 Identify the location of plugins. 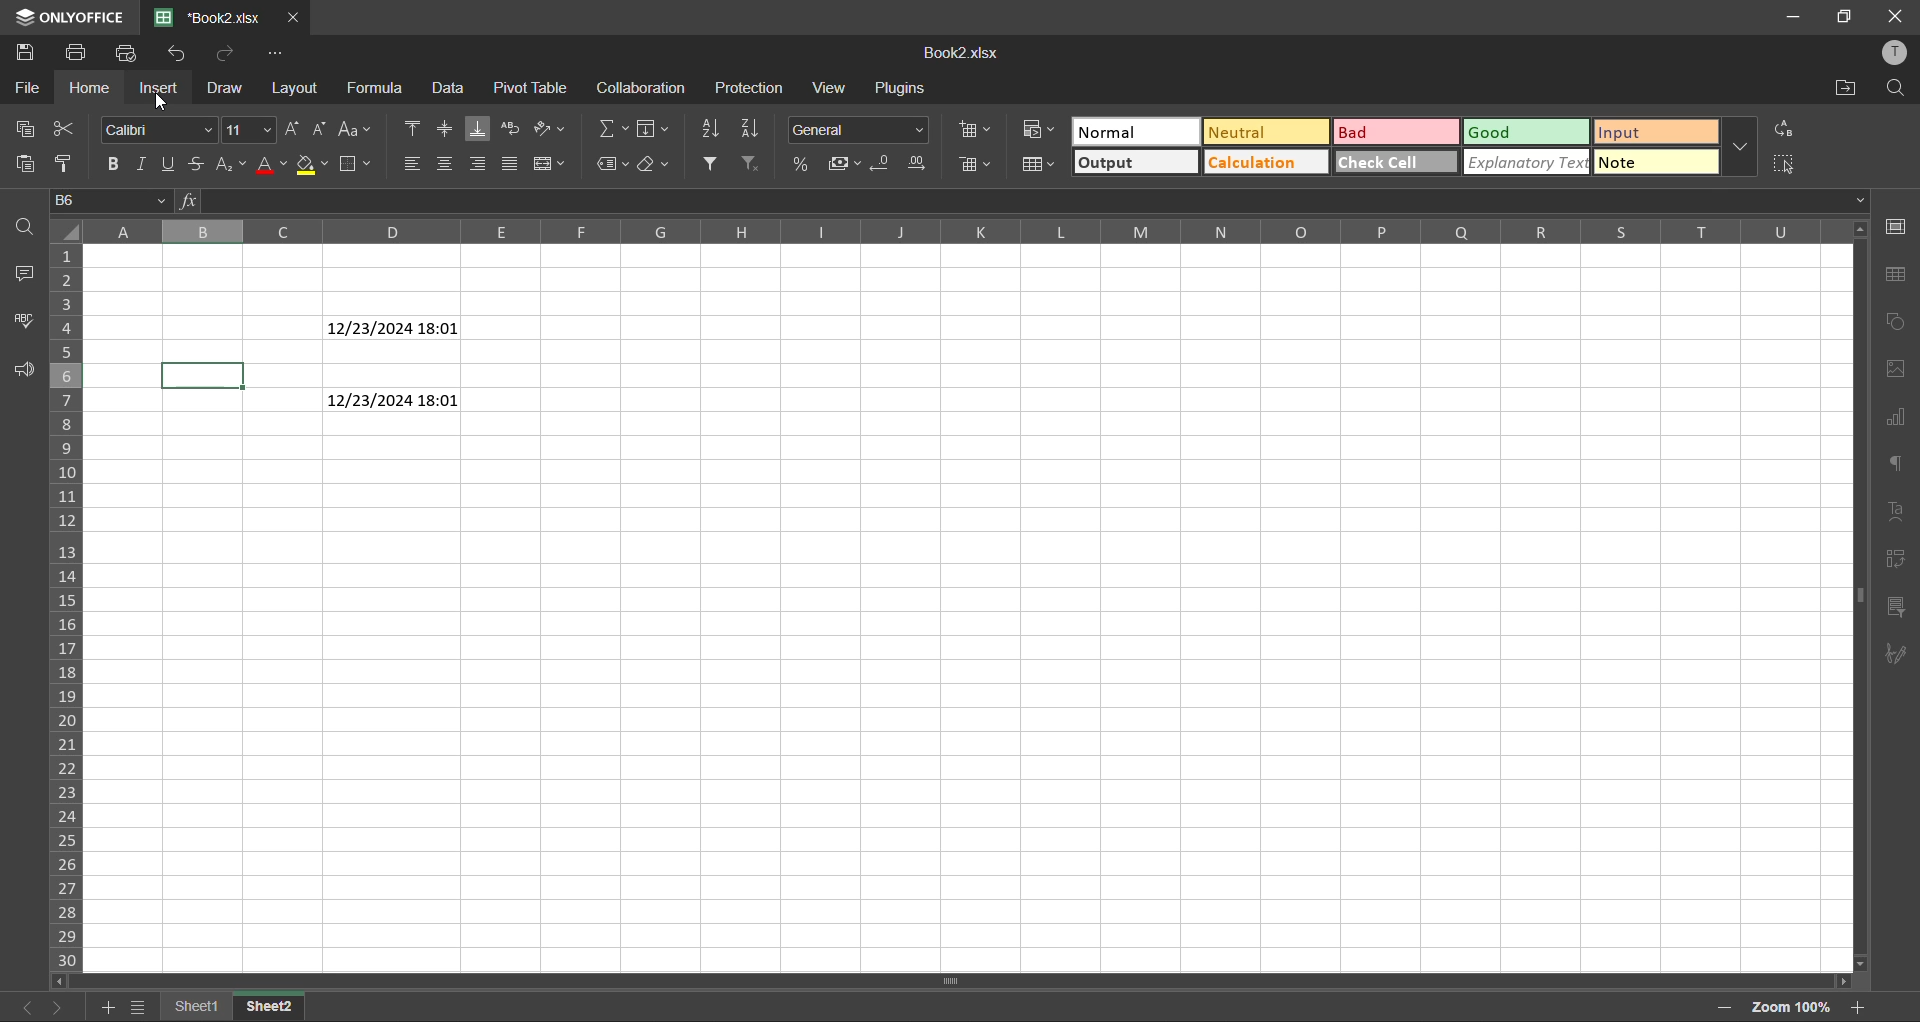
(900, 88).